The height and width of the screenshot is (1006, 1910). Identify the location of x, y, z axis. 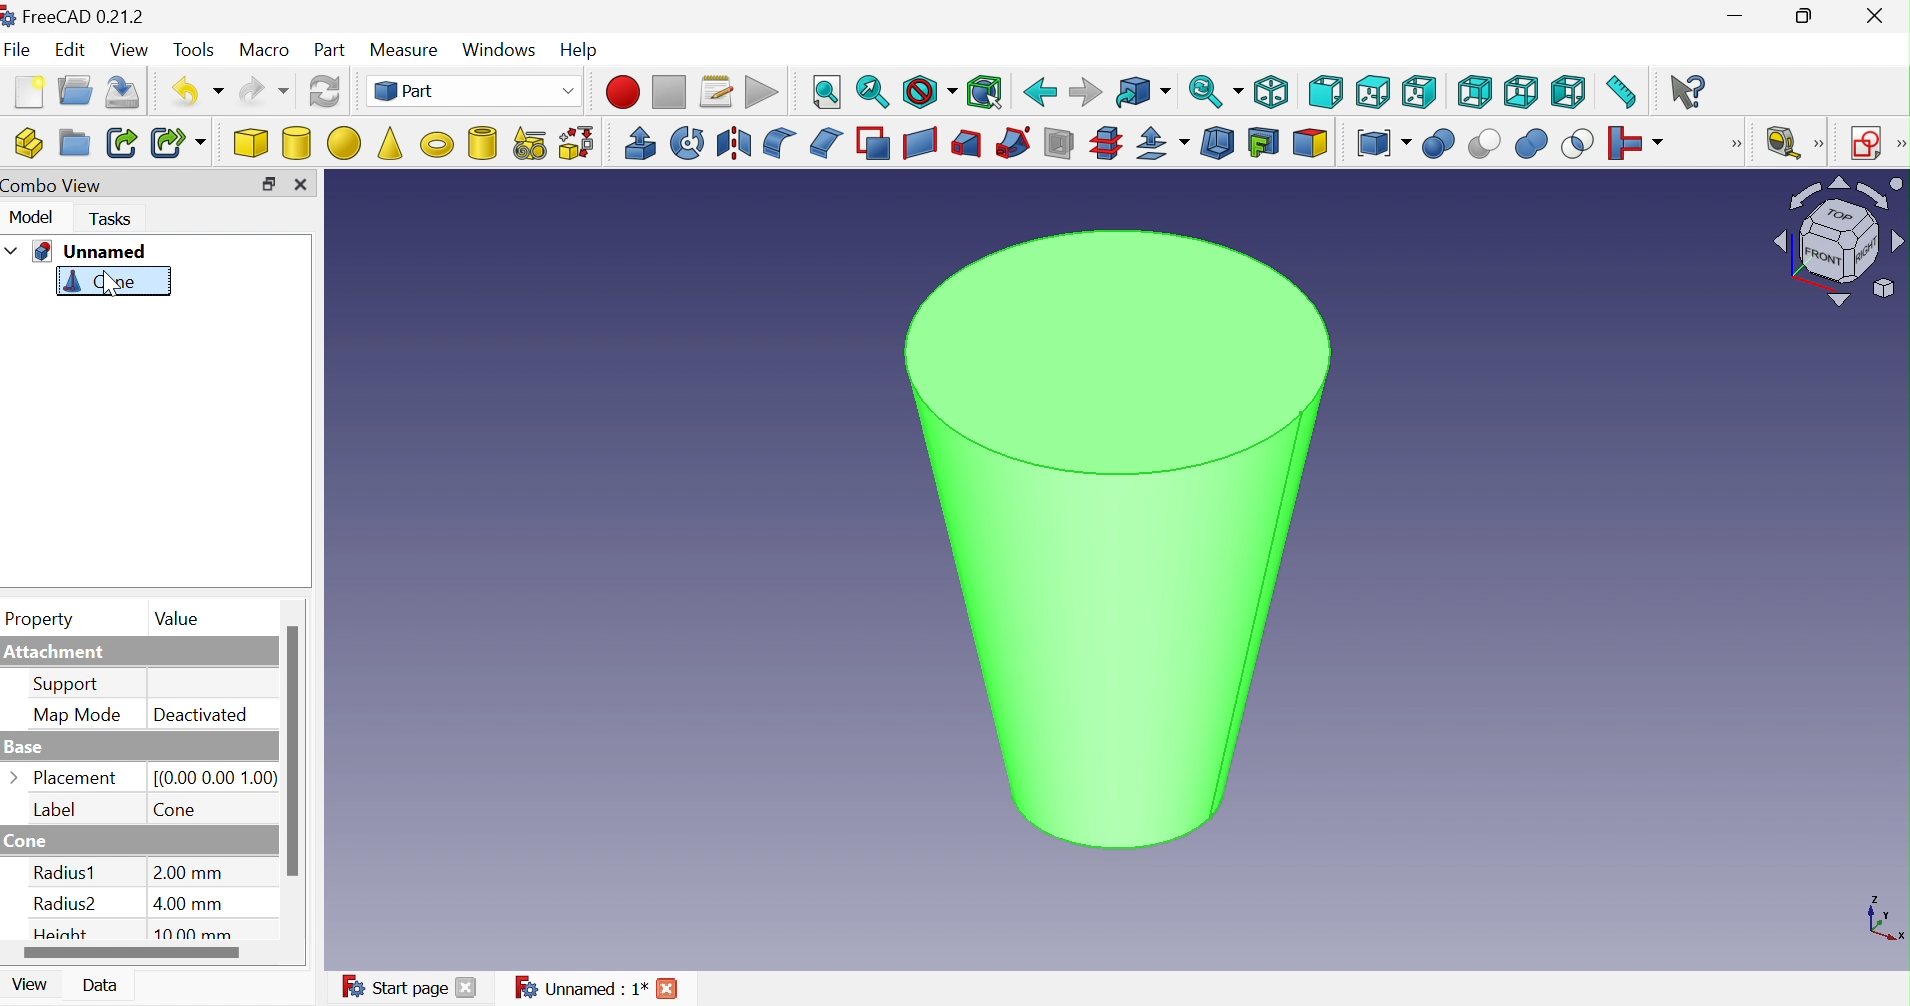
(1884, 921).